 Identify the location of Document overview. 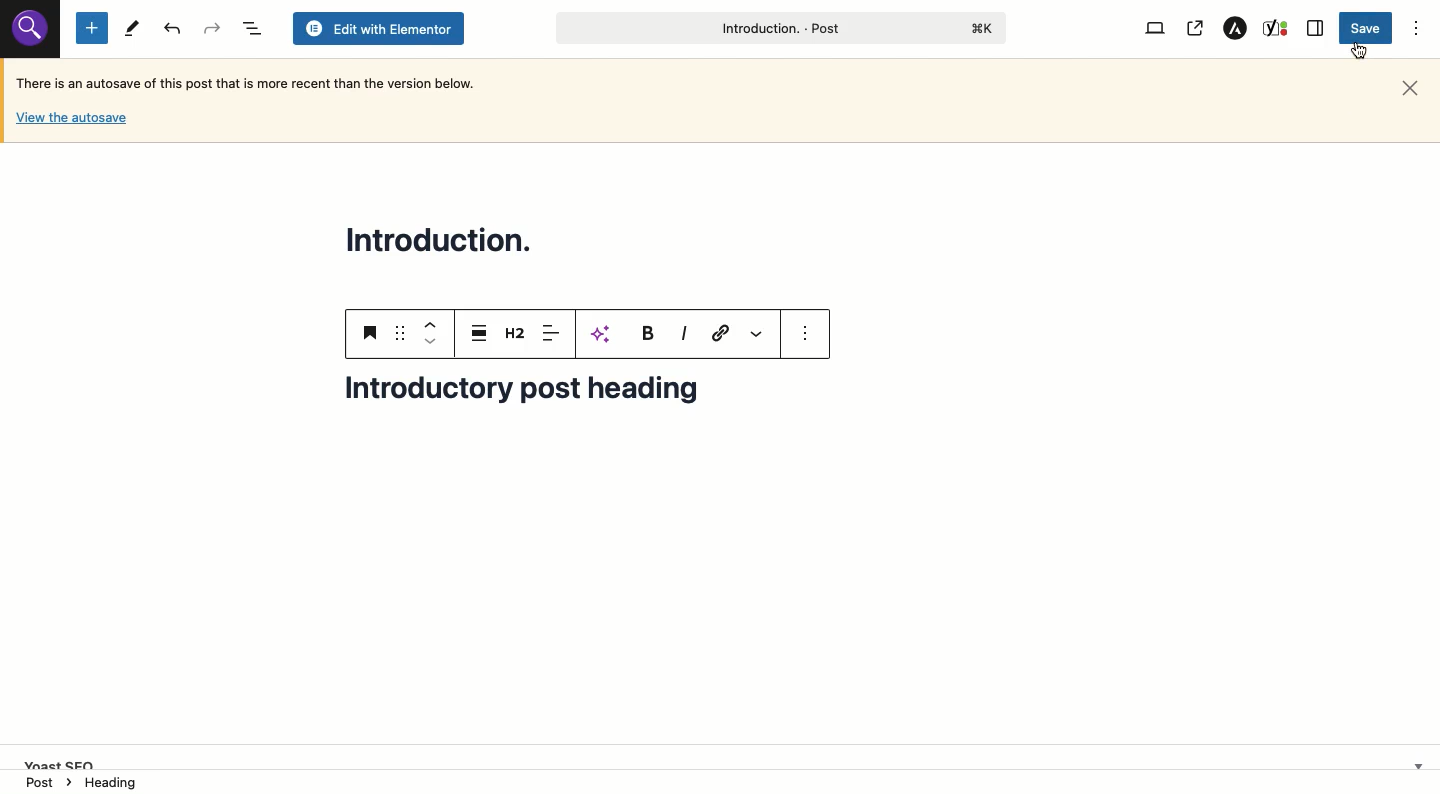
(250, 28).